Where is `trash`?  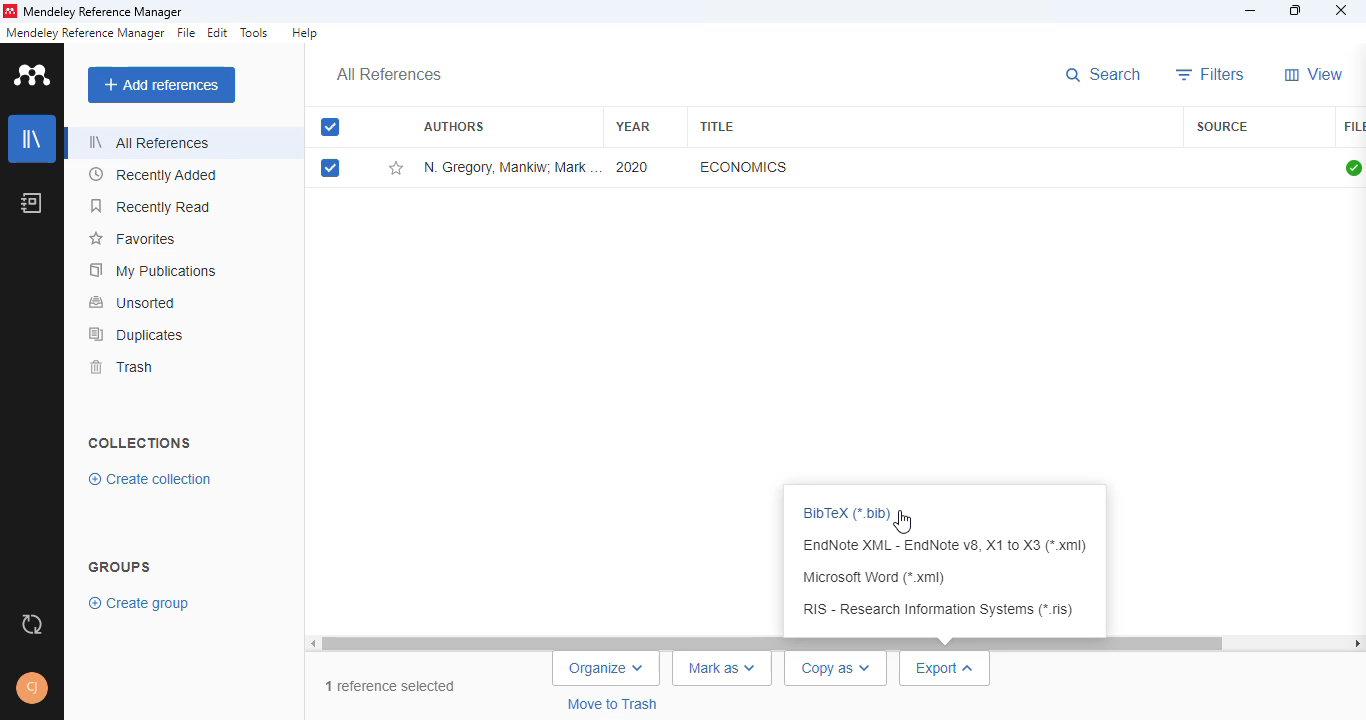
trash is located at coordinates (126, 368).